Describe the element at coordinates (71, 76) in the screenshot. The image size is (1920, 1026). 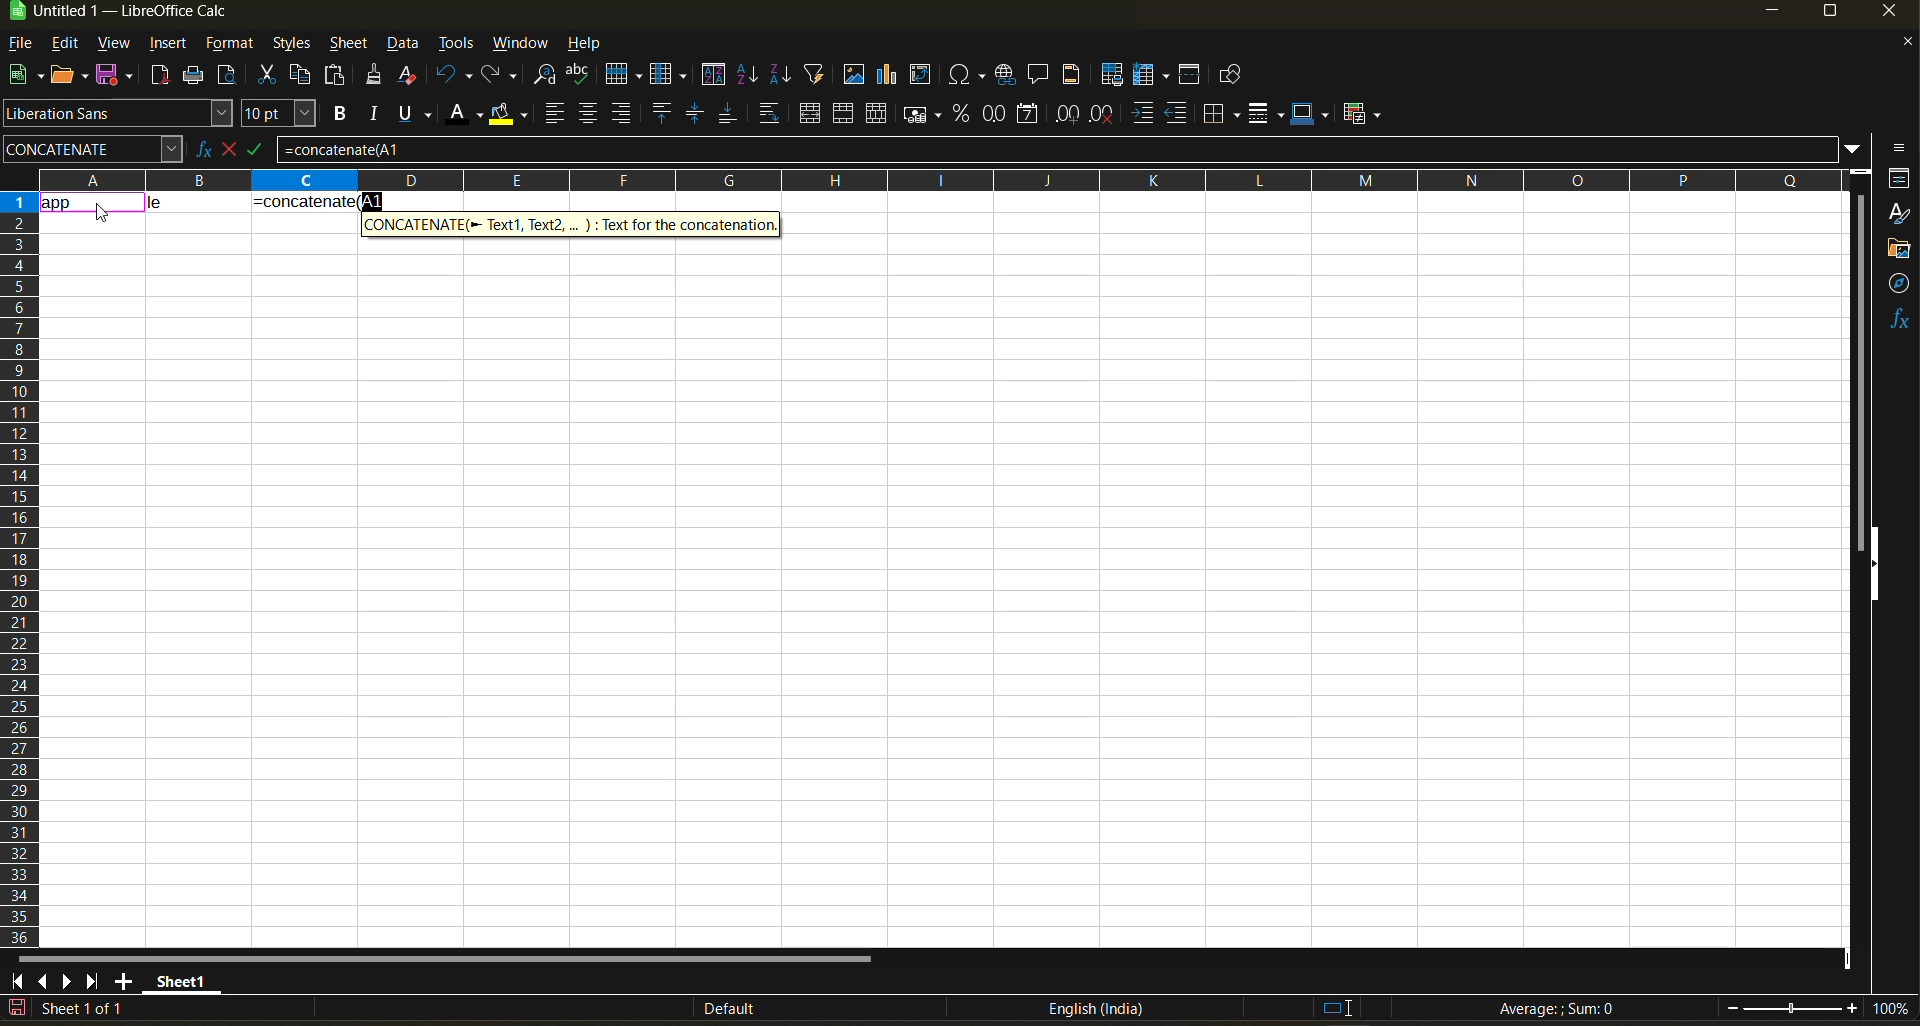
I see `open` at that location.